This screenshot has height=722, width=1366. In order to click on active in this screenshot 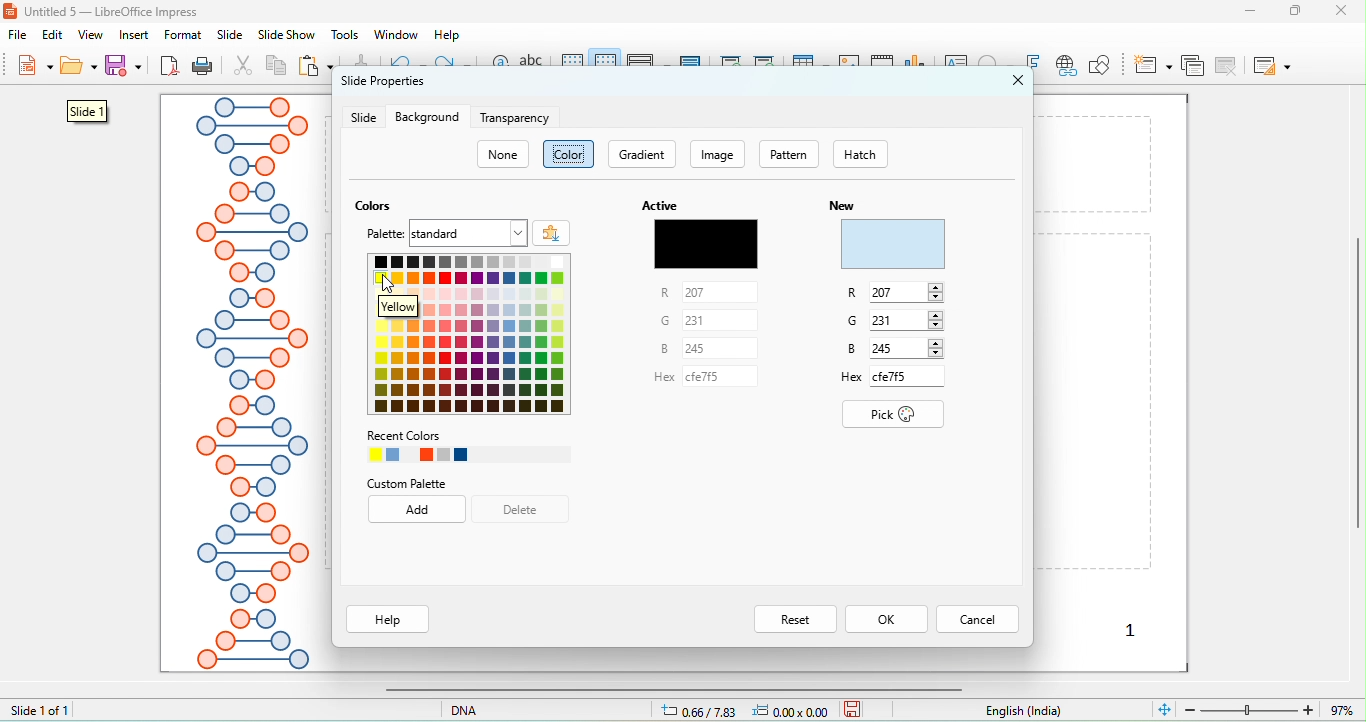, I will do `click(658, 205)`.